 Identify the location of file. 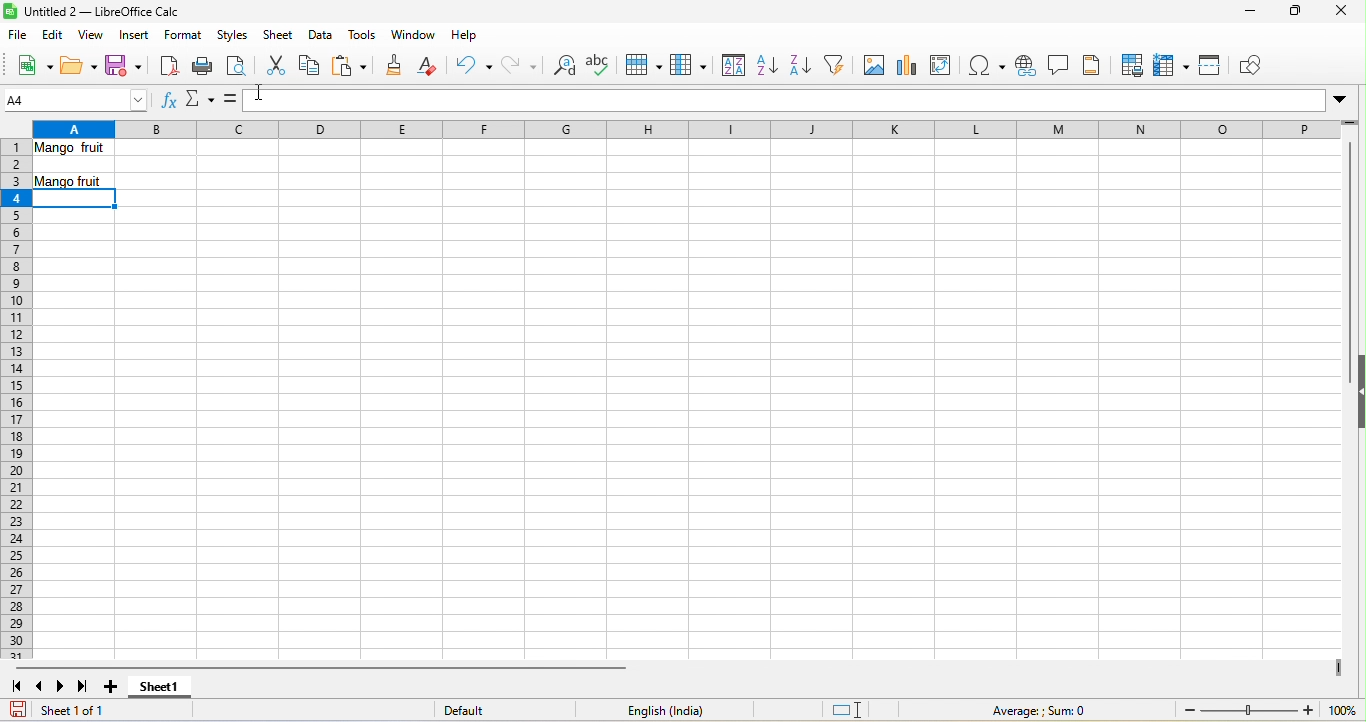
(19, 34).